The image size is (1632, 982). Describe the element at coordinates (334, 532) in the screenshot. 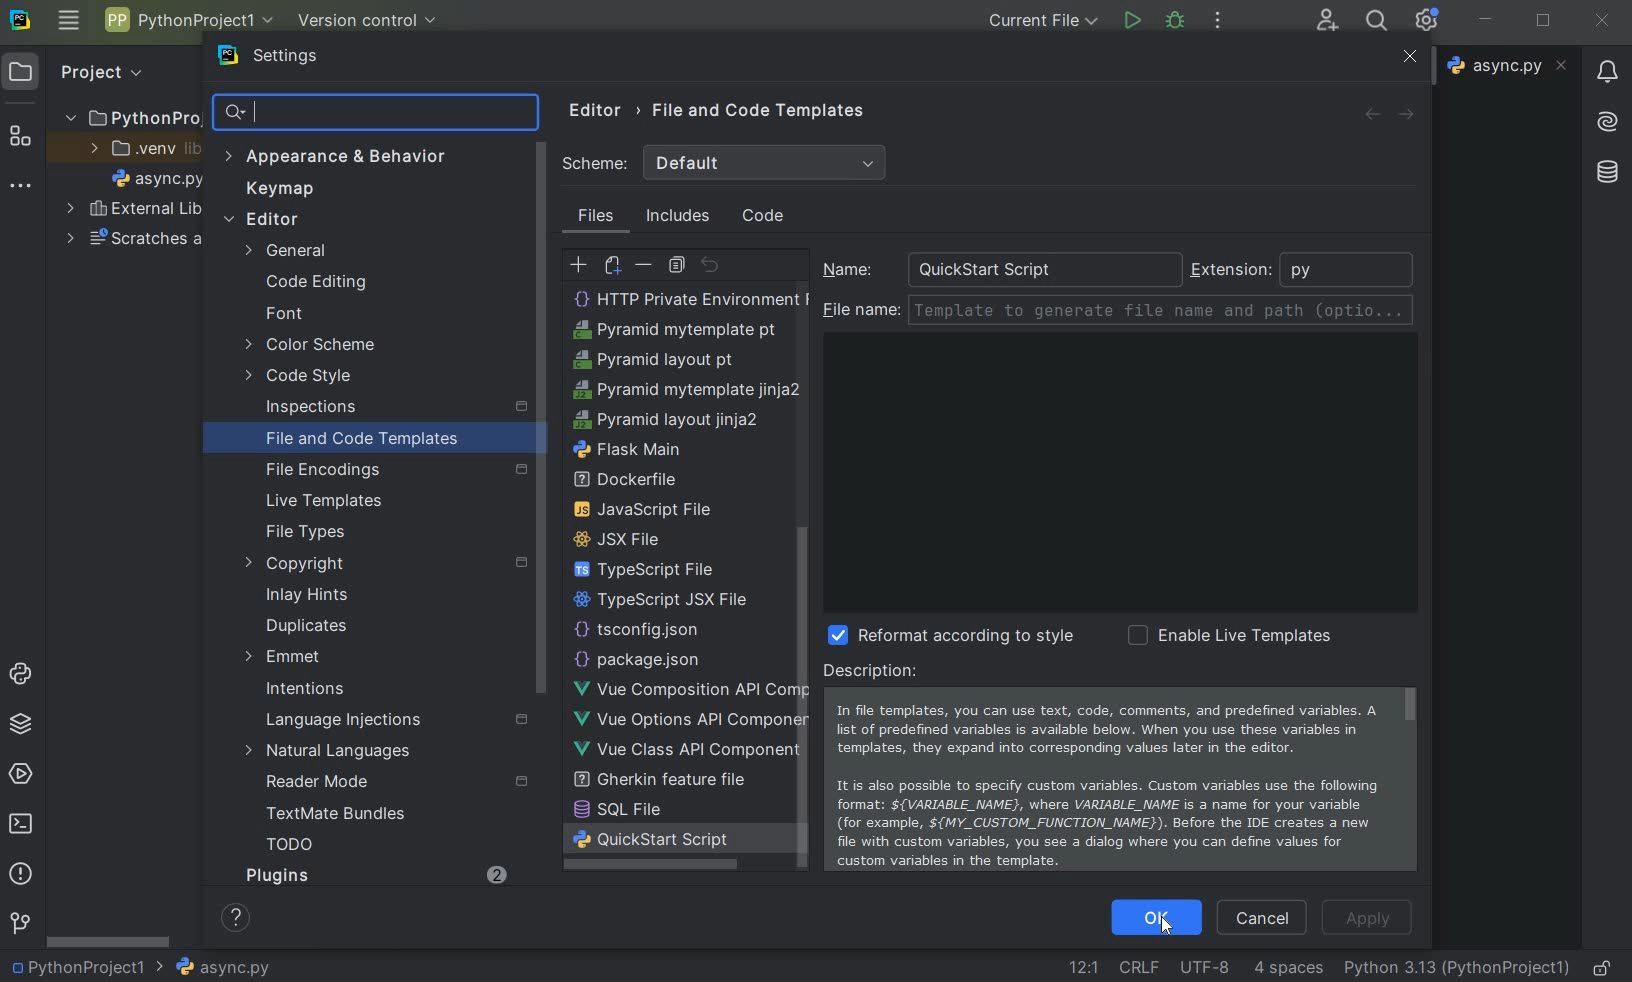

I see `file types` at that location.